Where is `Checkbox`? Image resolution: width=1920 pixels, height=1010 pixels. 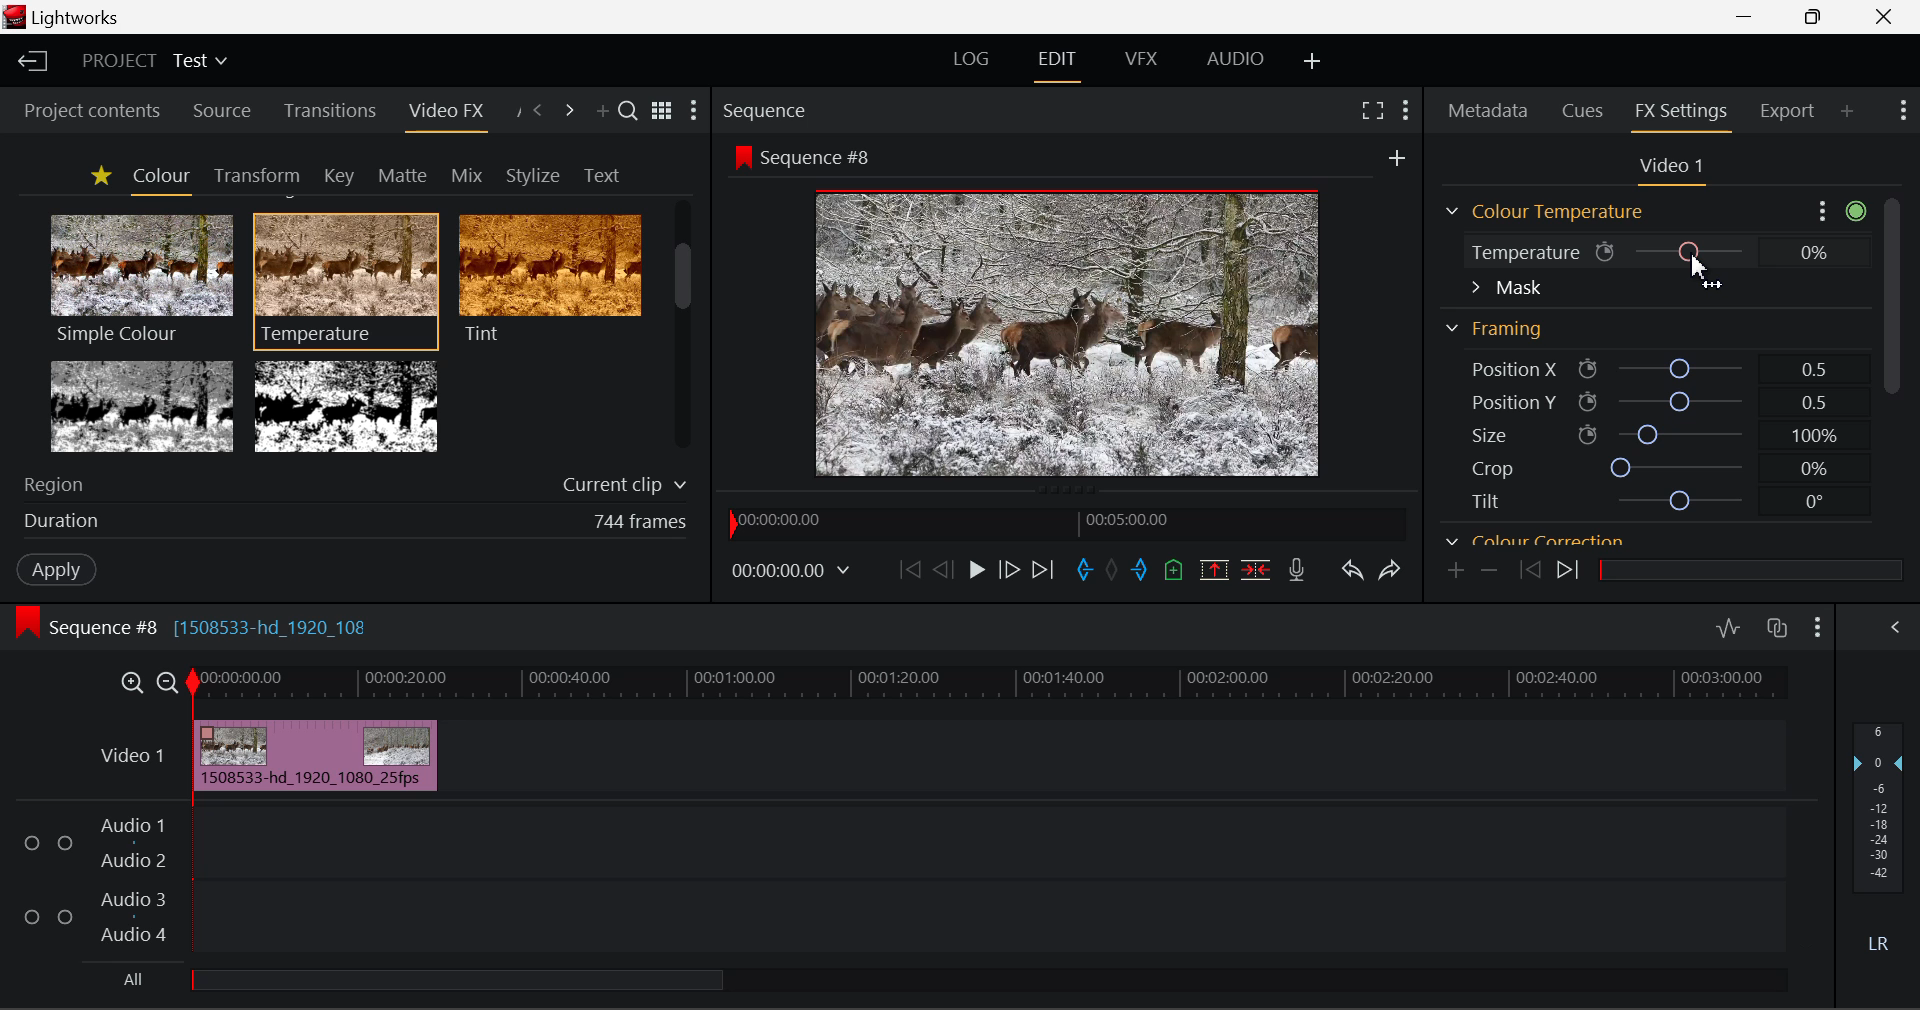
Checkbox is located at coordinates (66, 842).